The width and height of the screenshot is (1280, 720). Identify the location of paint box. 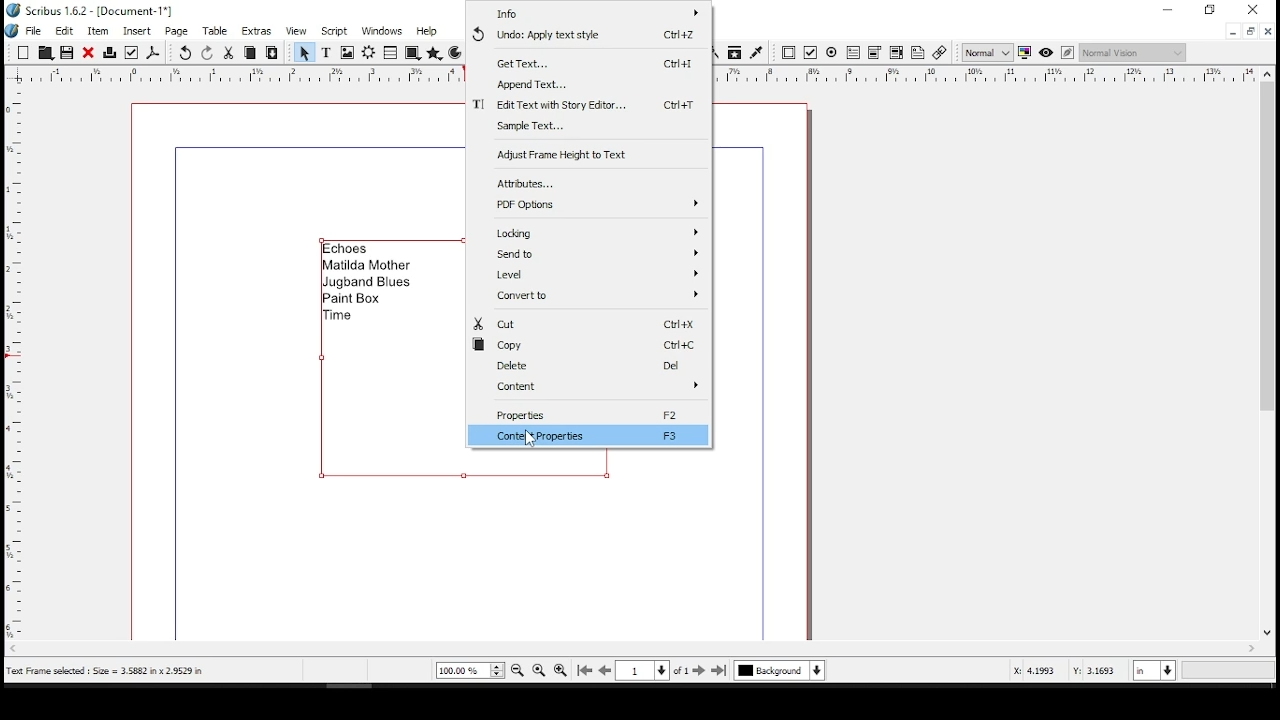
(358, 299).